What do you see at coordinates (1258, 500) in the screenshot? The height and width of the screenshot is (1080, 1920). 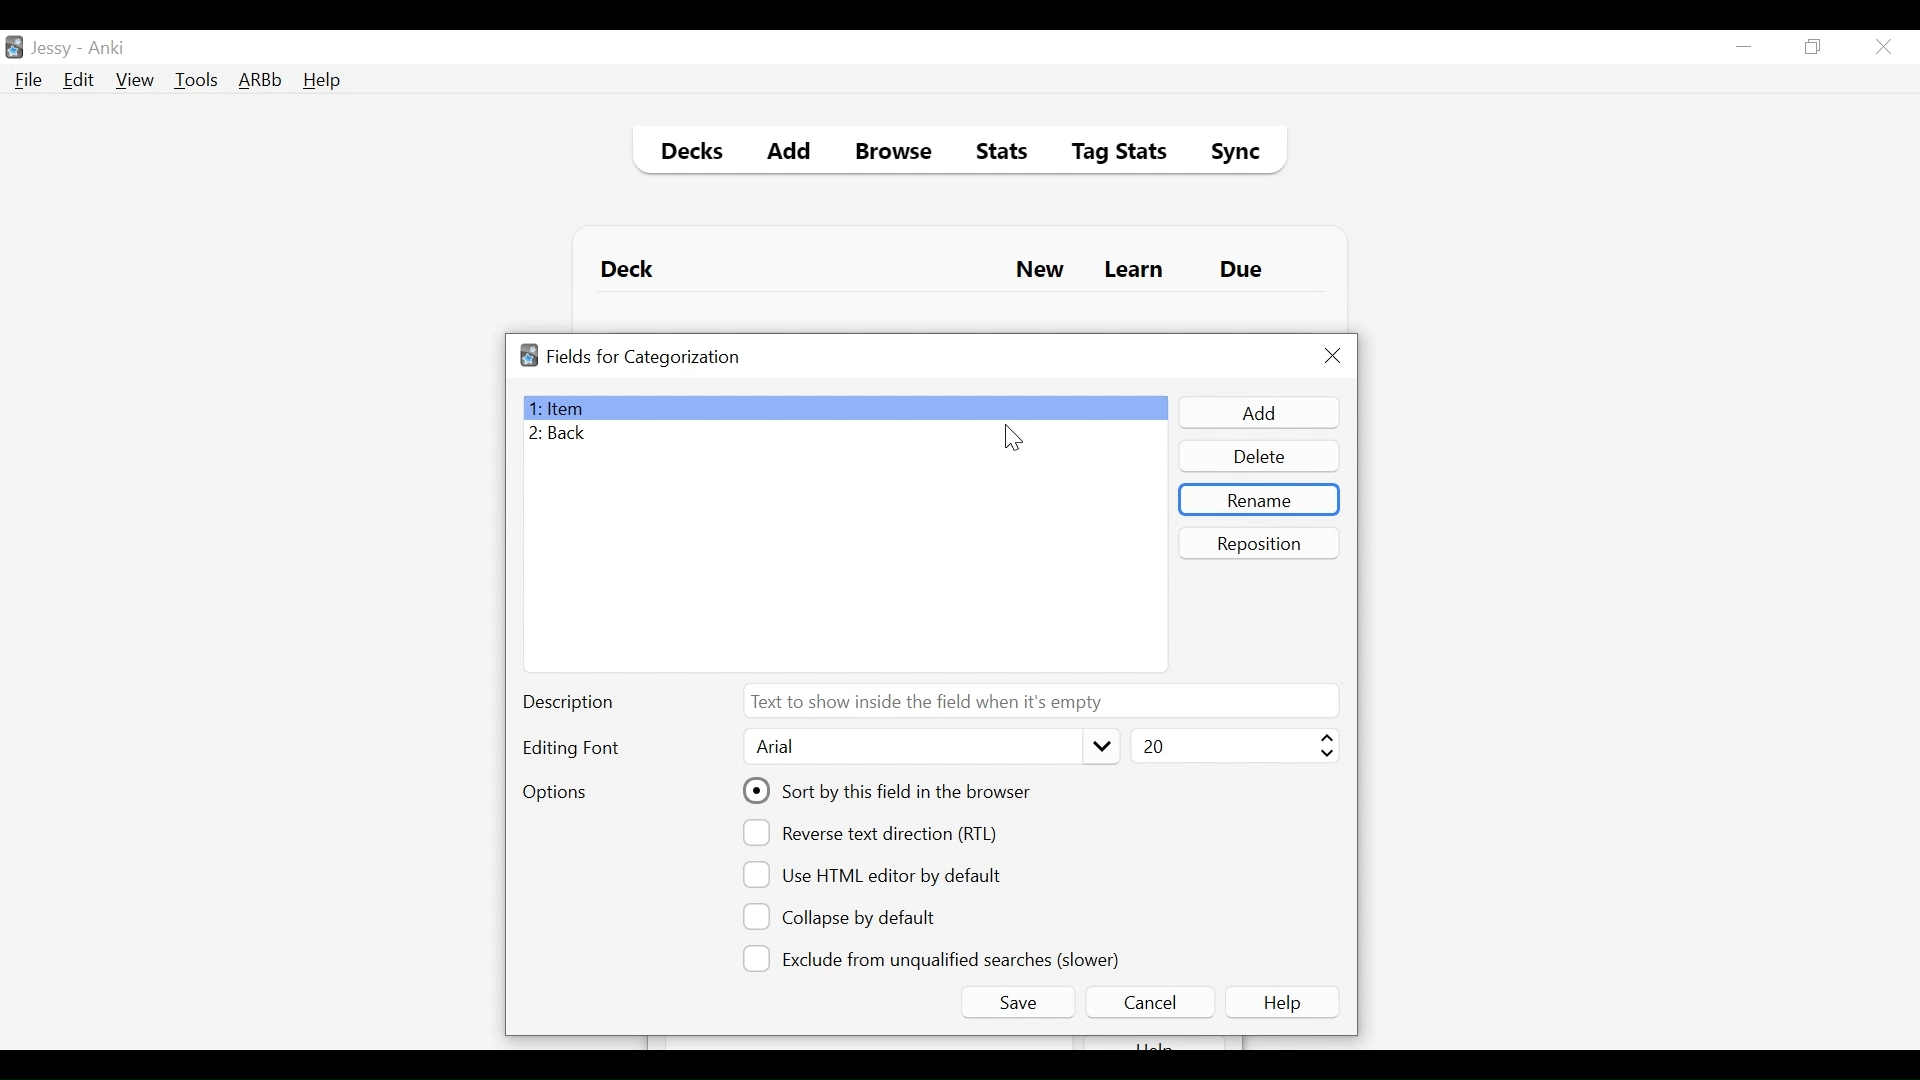 I see `Rename` at bounding box center [1258, 500].